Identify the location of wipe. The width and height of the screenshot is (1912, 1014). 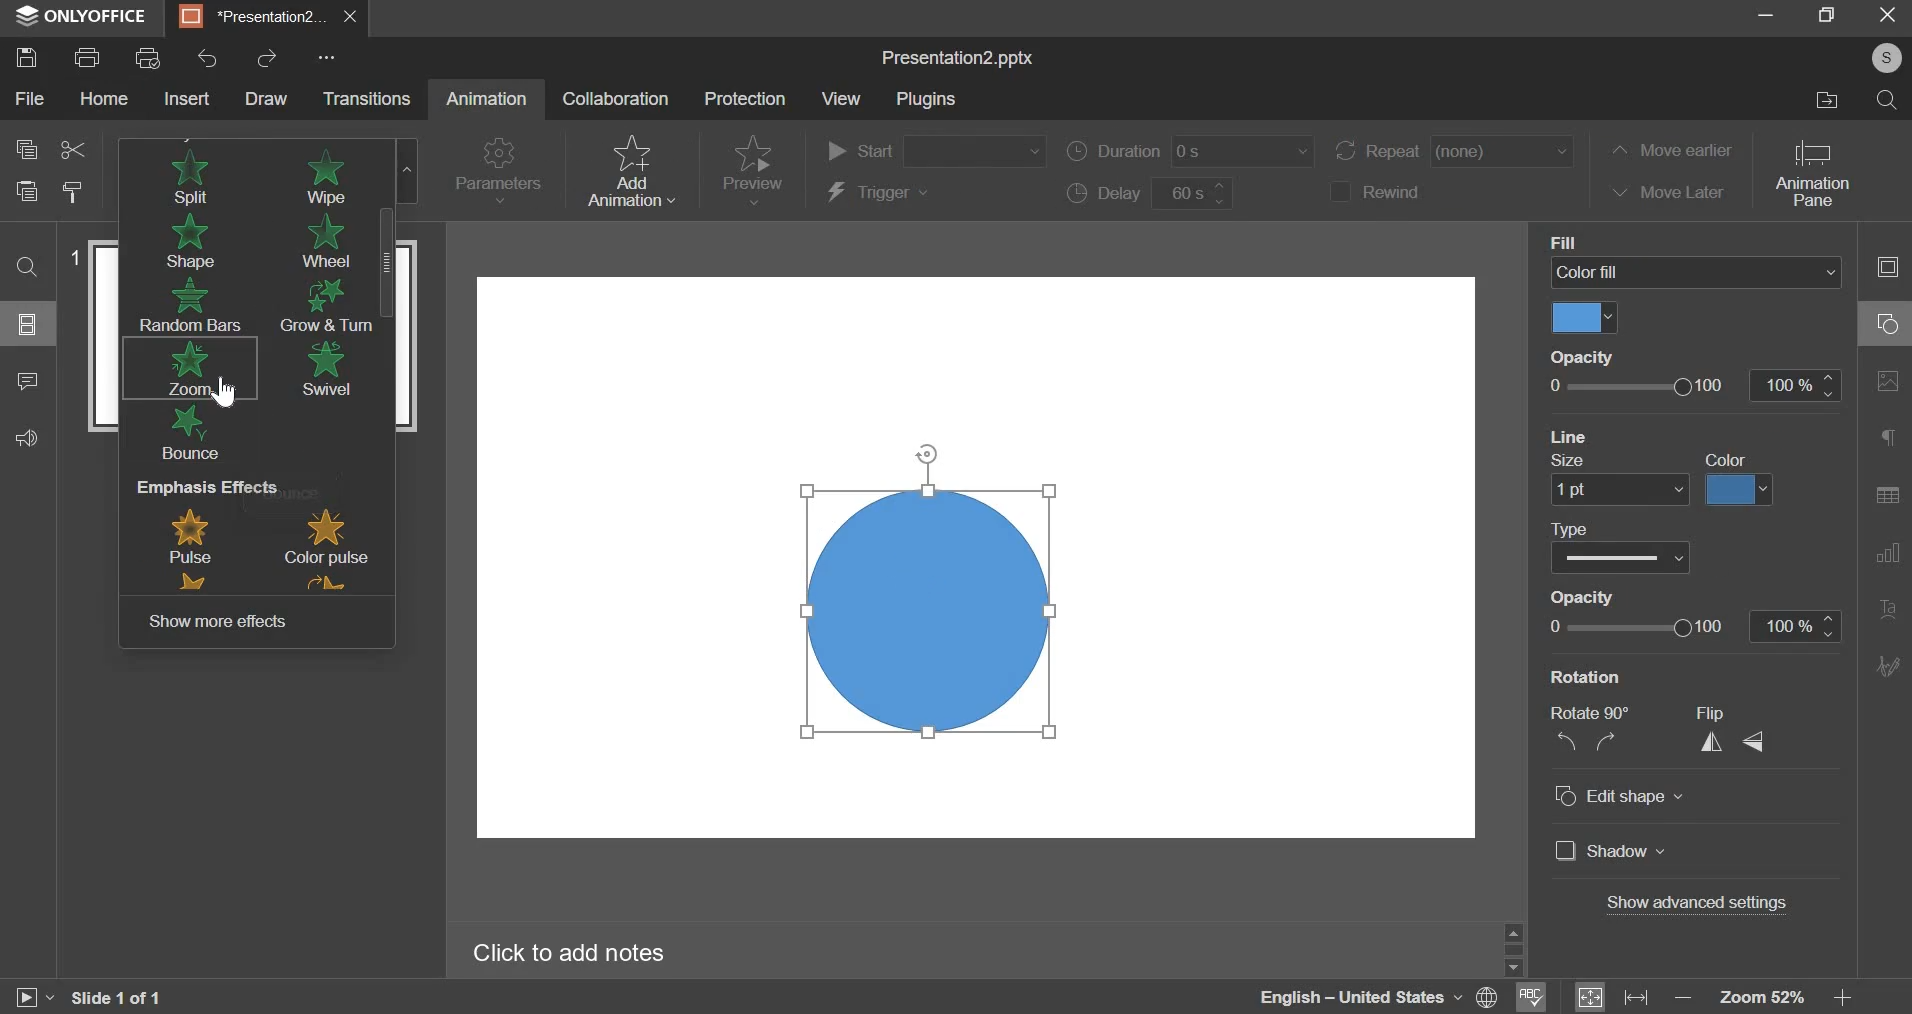
(325, 178).